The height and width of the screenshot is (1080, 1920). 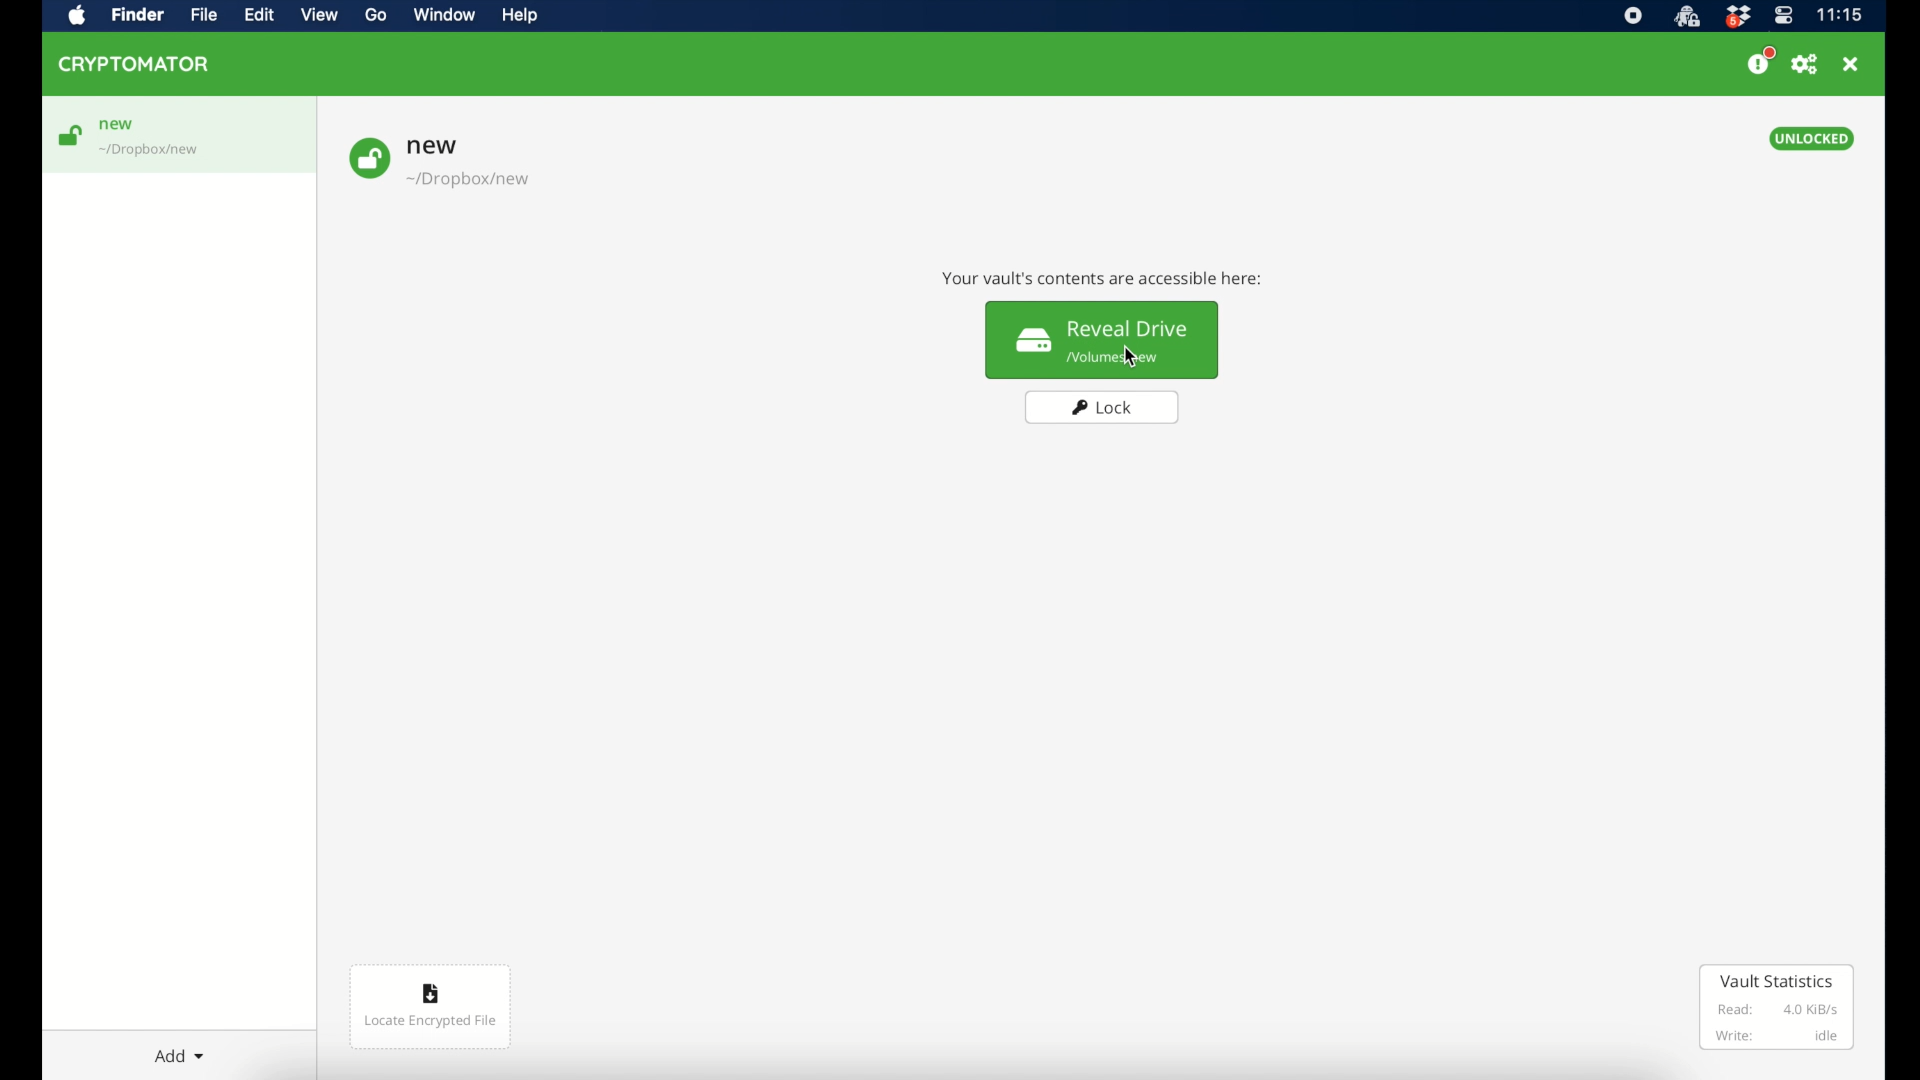 What do you see at coordinates (1805, 65) in the screenshot?
I see `preferences` at bounding box center [1805, 65].